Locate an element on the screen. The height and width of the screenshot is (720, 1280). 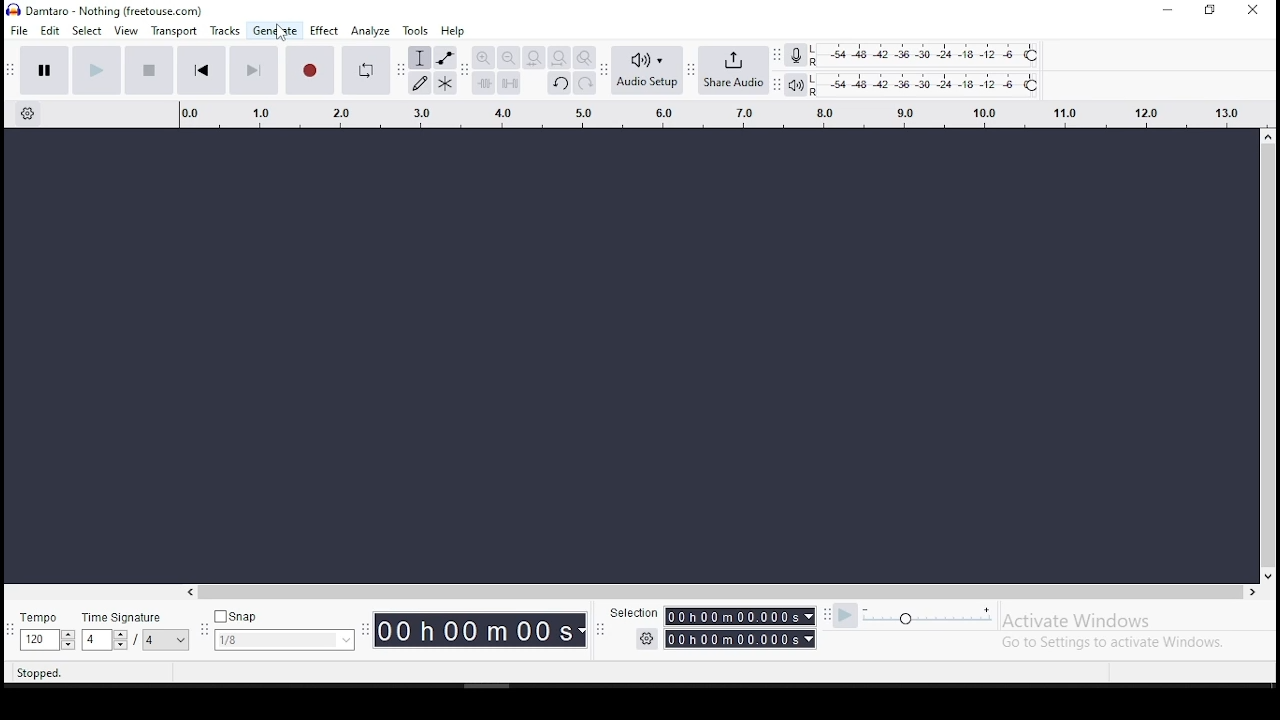
silence audio signal is located at coordinates (507, 83).